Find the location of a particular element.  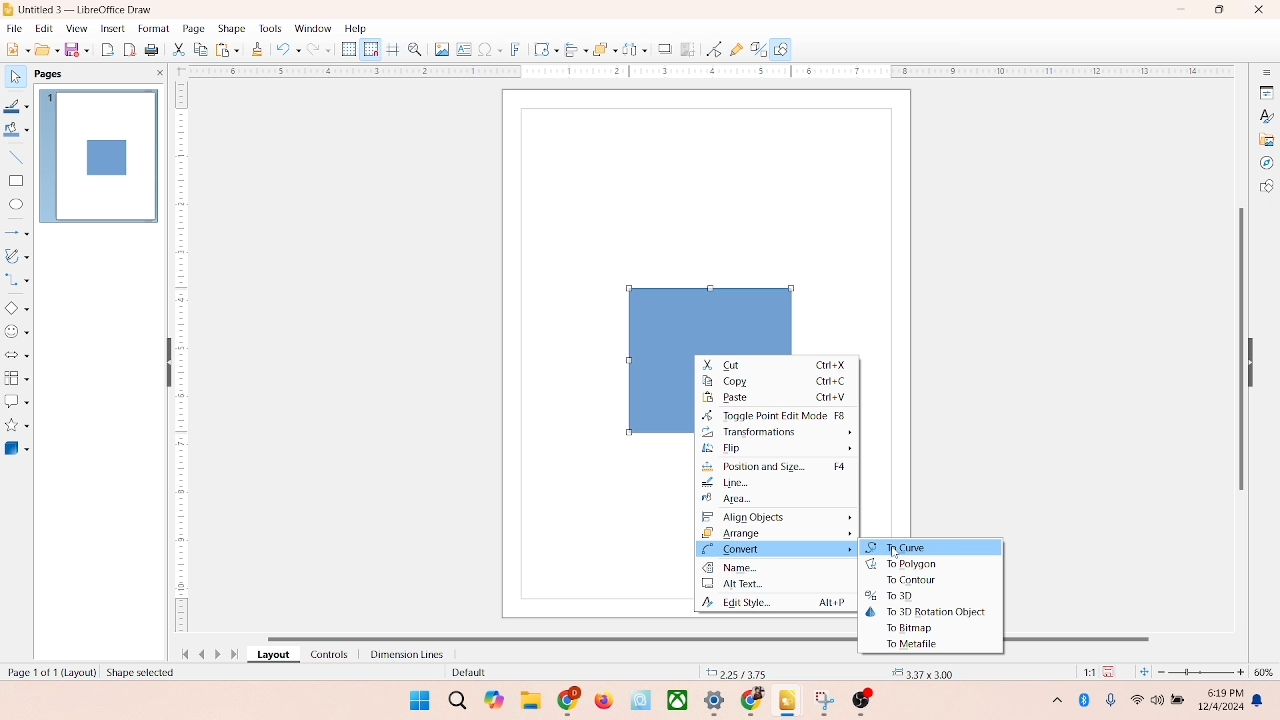

copy is located at coordinates (200, 51).